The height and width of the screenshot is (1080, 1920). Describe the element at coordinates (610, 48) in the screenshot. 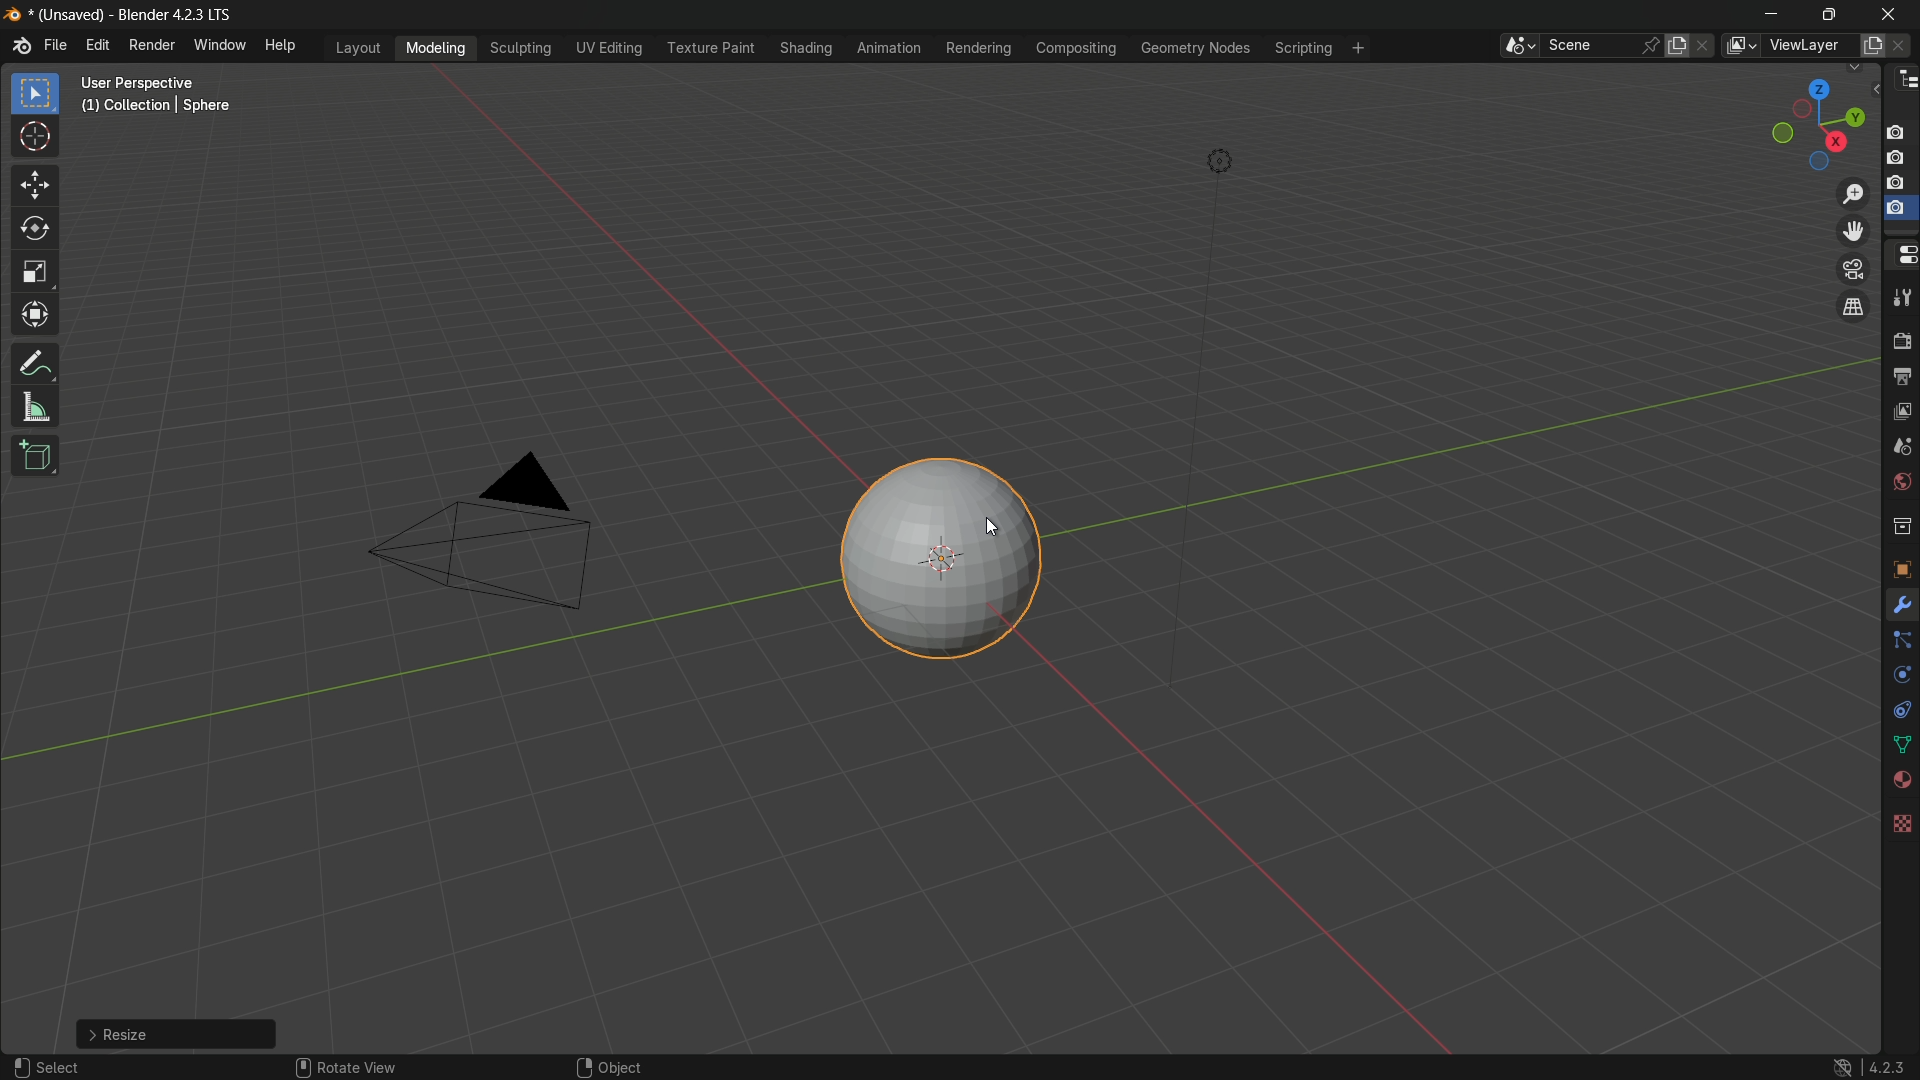

I see `uv editing menu` at that location.